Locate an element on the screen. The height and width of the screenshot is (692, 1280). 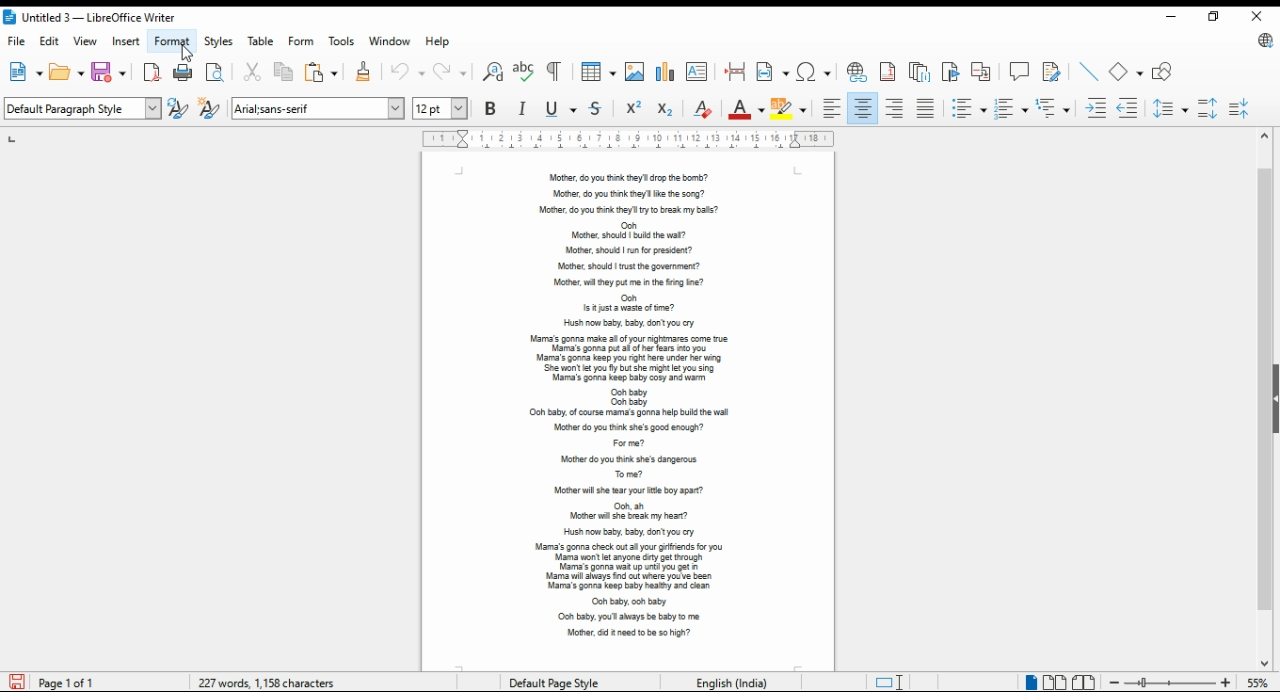
insert hyperlink is located at coordinates (854, 72).